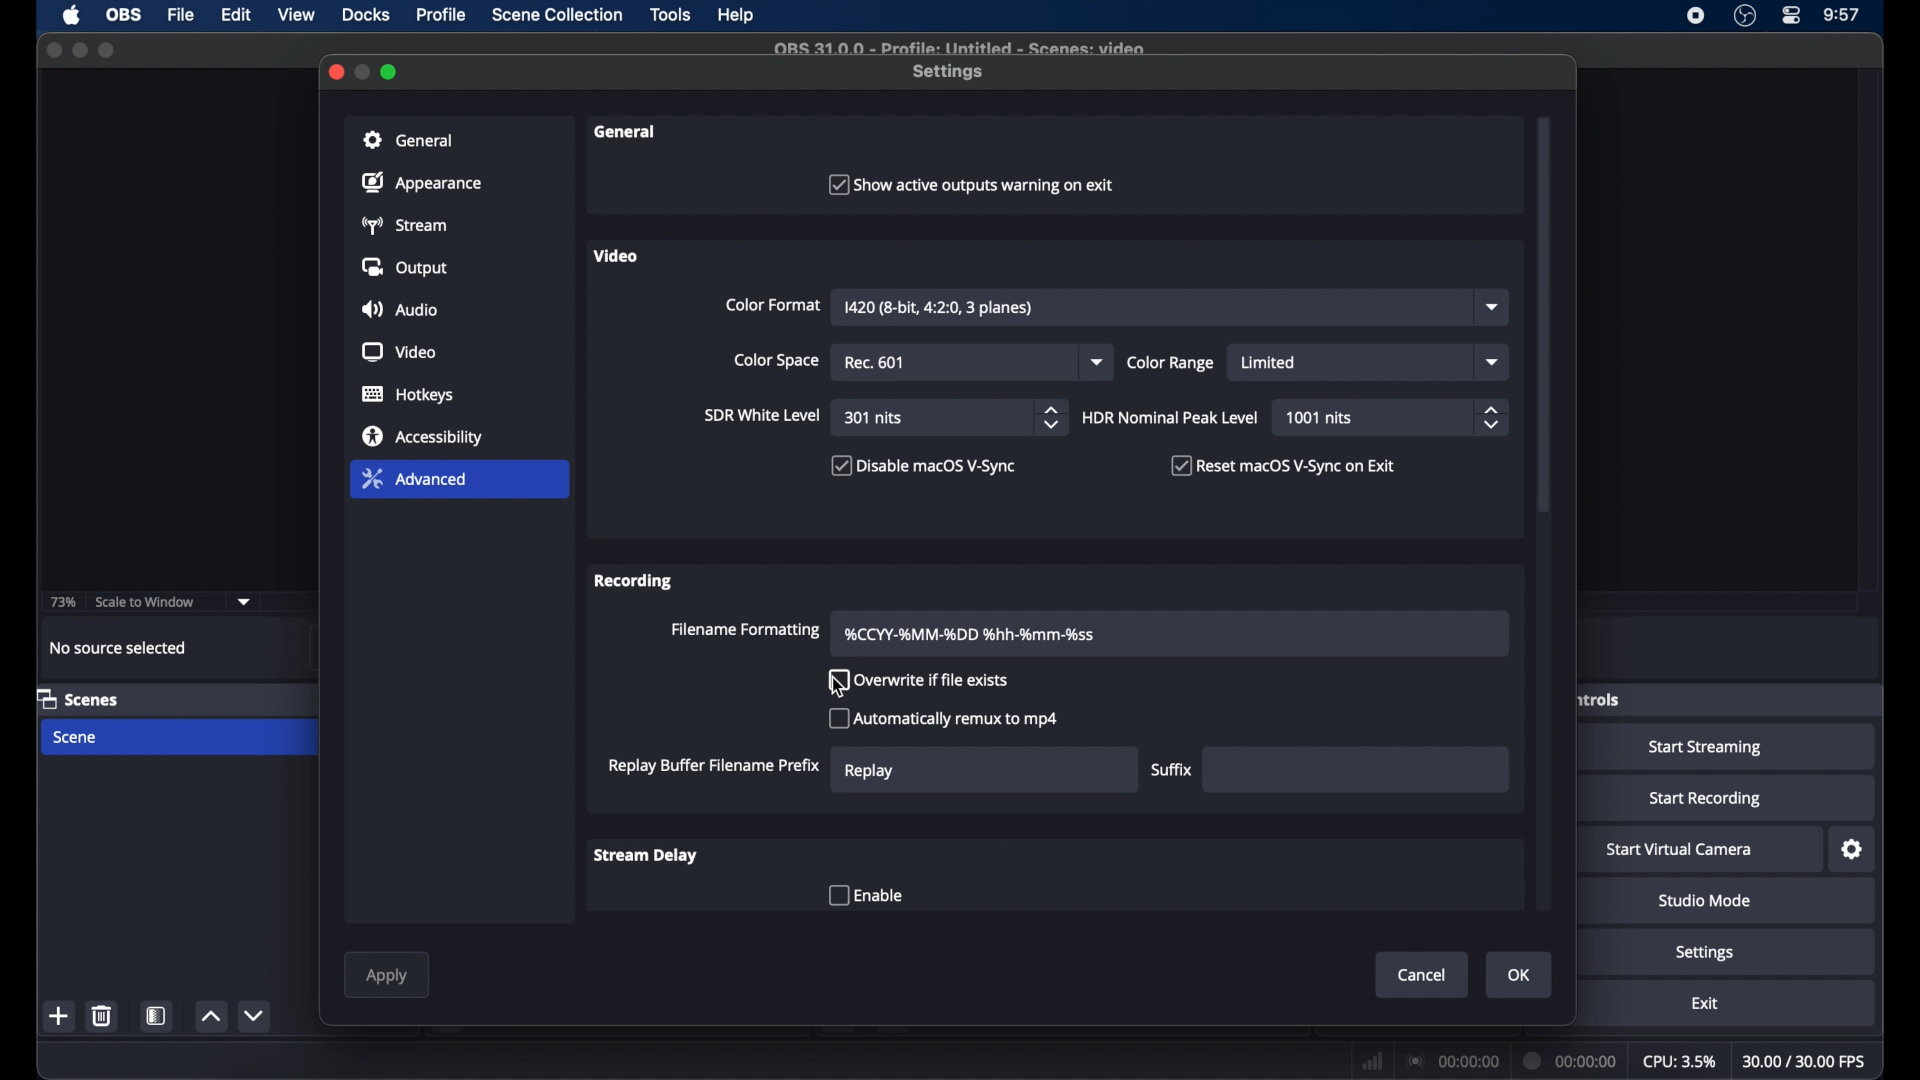 Image resolution: width=1920 pixels, height=1080 pixels. Describe the element at coordinates (629, 132) in the screenshot. I see `general` at that location.